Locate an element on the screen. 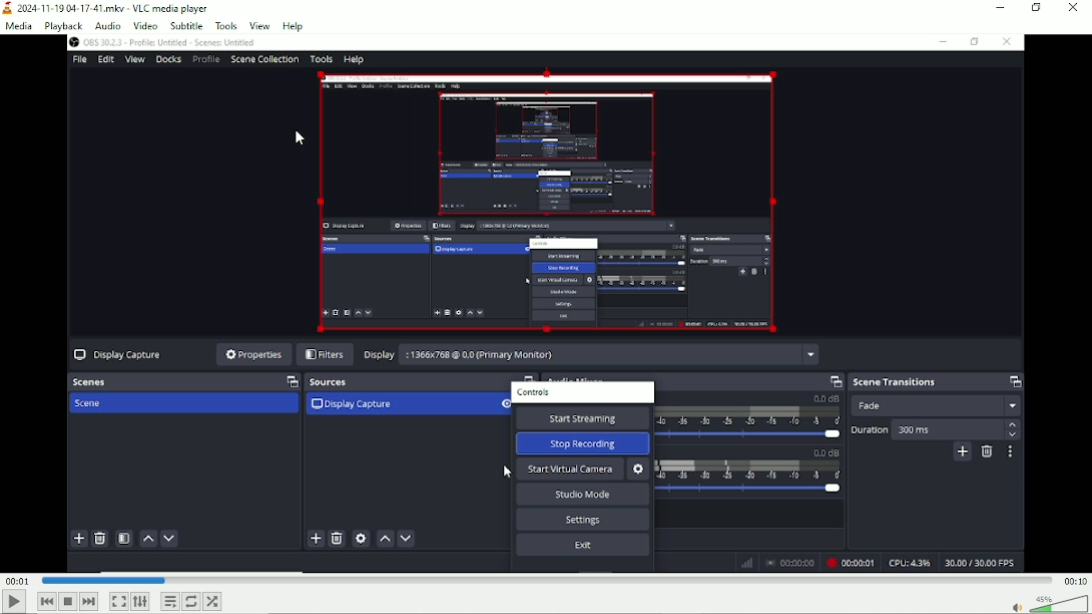 The height and width of the screenshot is (614, 1092). Tools is located at coordinates (226, 26).